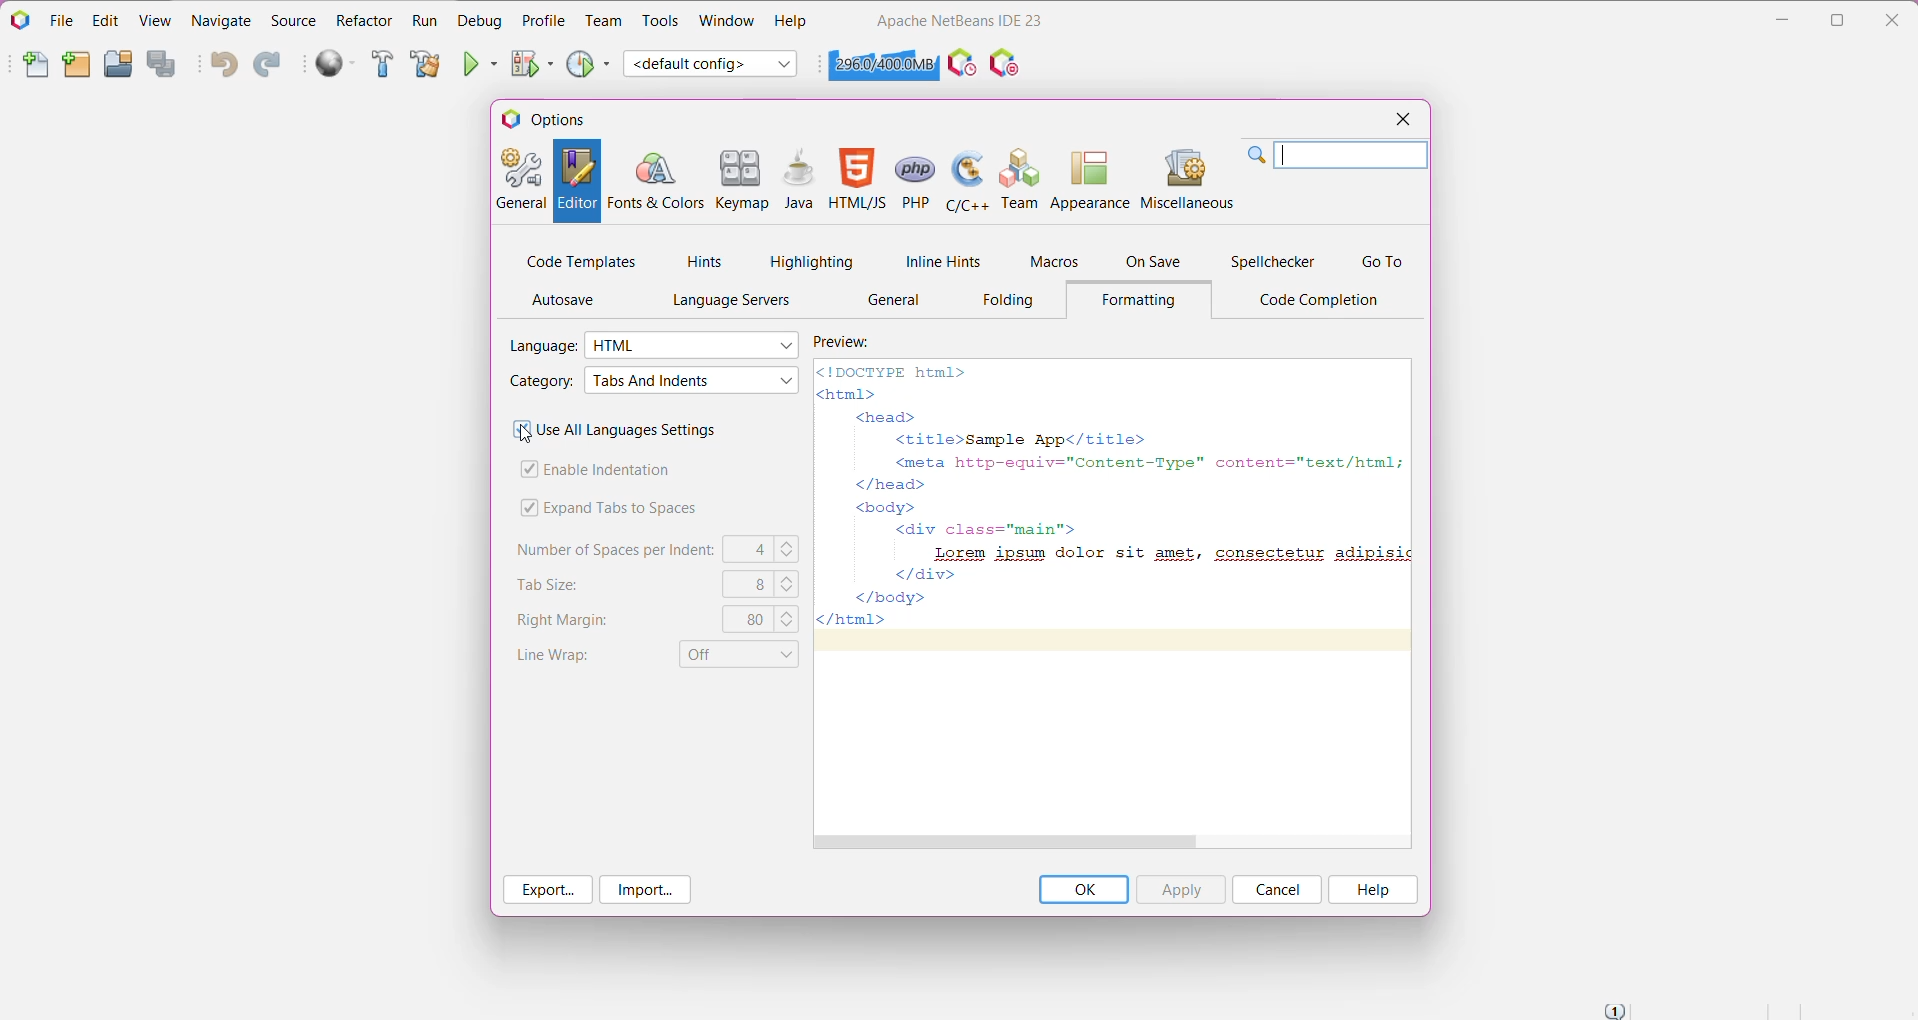 This screenshot has height=1020, width=1918. What do you see at coordinates (655, 181) in the screenshot?
I see `Fonts and Colors` at bounding box center [655, 181].